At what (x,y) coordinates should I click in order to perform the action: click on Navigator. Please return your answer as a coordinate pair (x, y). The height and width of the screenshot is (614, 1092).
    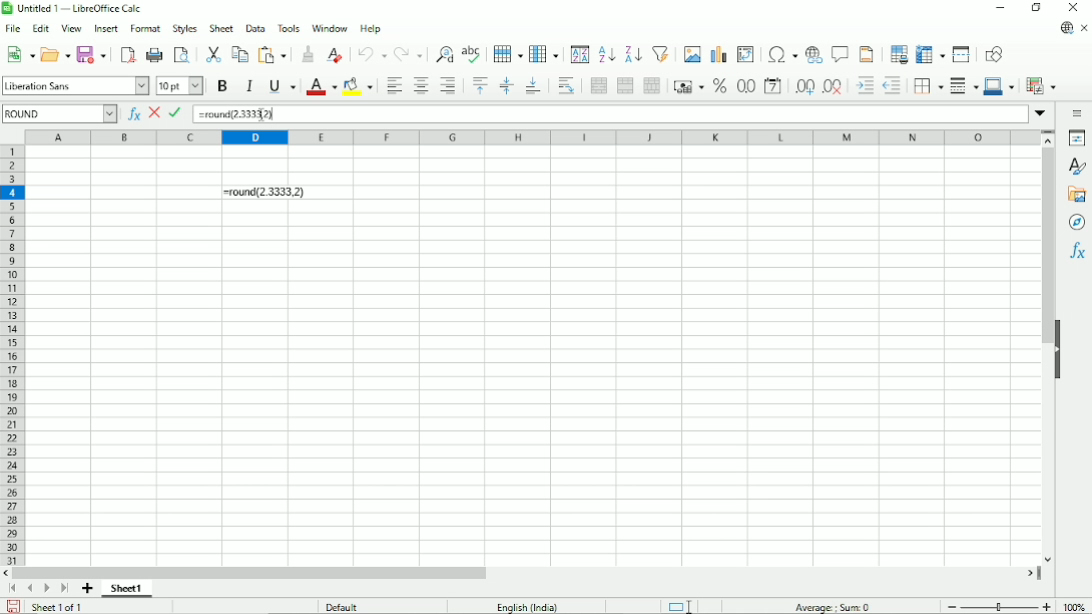
    Looking at the image, I should click on (1077, 222).